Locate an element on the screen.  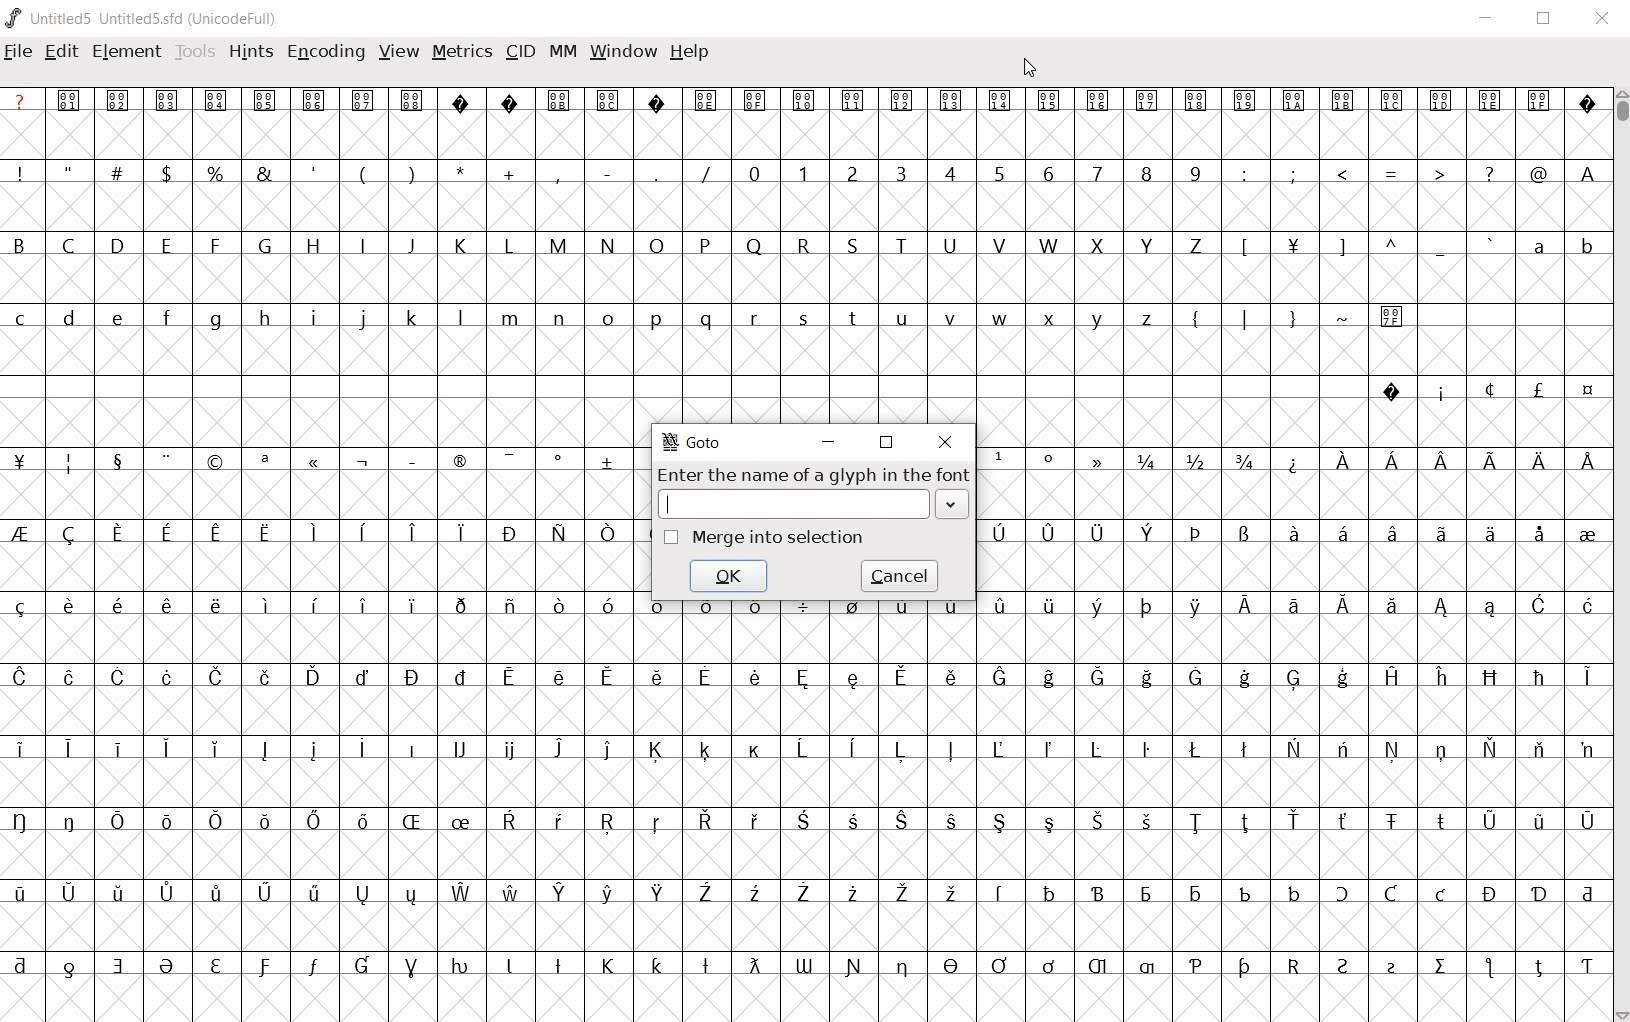
{ is located at coordinates (1195, 318).